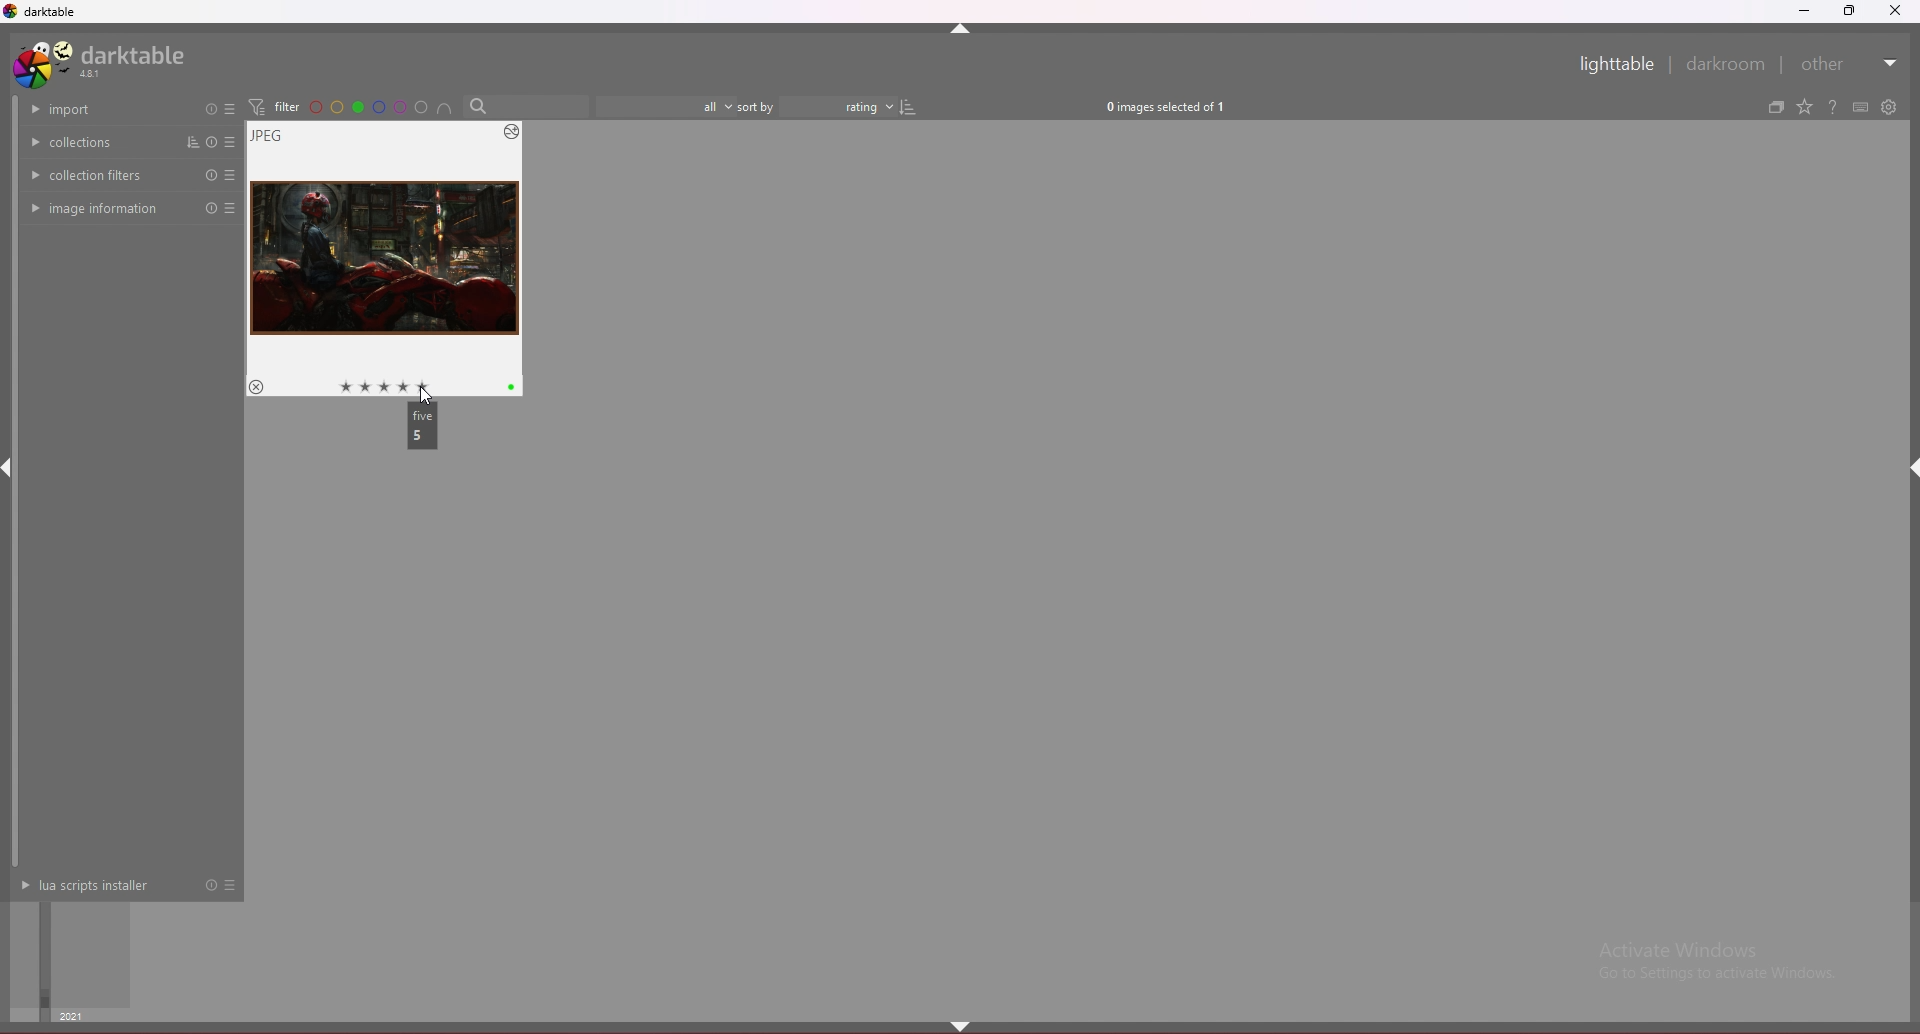 This screenshot has width=1920, height=1034. Describe the element at coordinates (233, 887) in the screenshot. I see `presets` at that location.